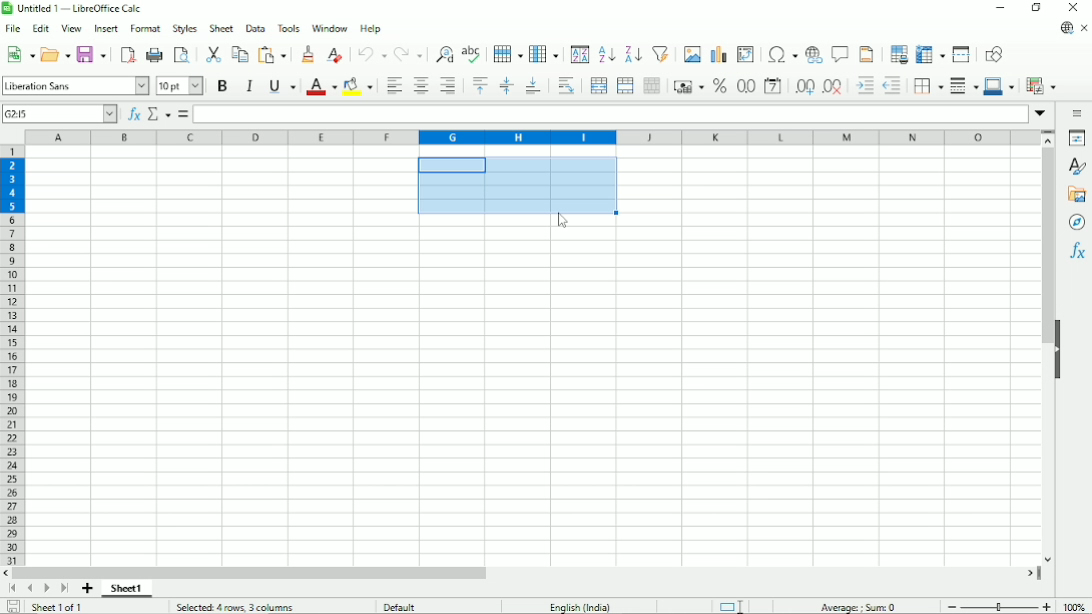 This screenshot has width=1092, height=614. I want to click on Underline, so click(281, 85).